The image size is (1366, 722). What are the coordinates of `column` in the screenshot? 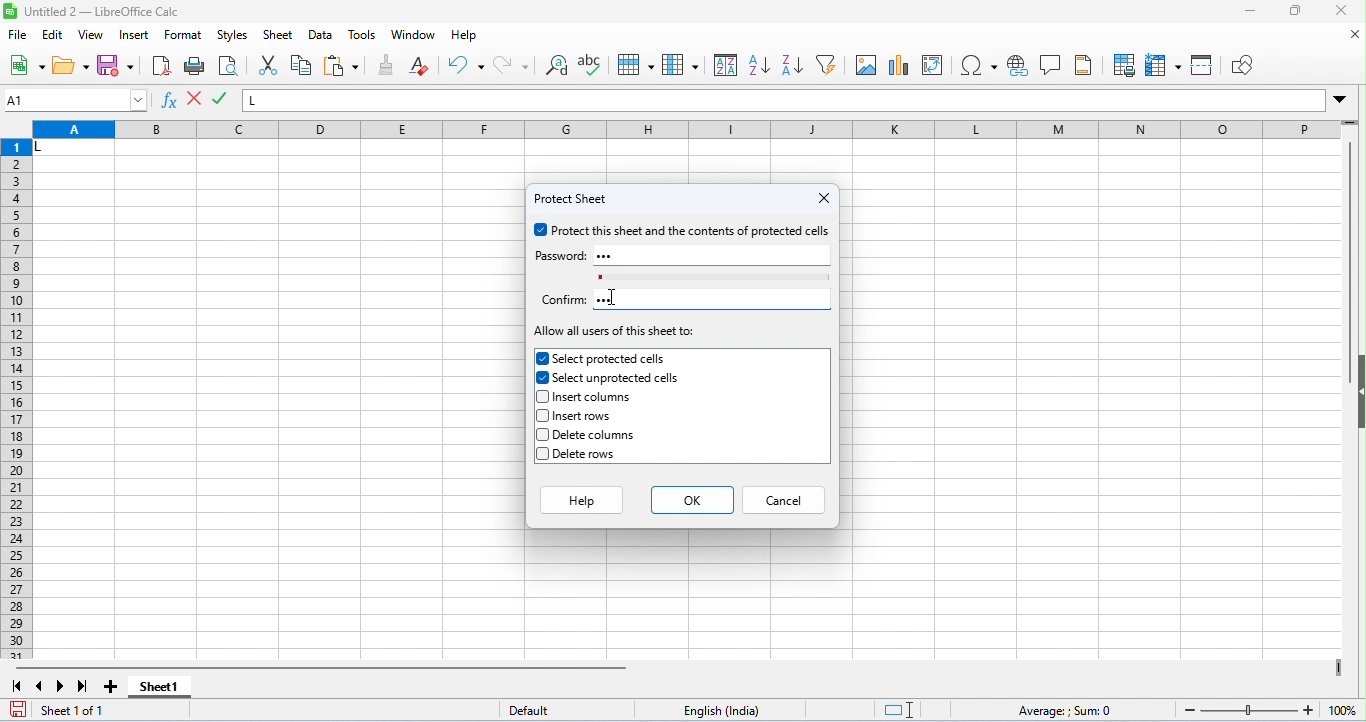 It's located at (680, 64).